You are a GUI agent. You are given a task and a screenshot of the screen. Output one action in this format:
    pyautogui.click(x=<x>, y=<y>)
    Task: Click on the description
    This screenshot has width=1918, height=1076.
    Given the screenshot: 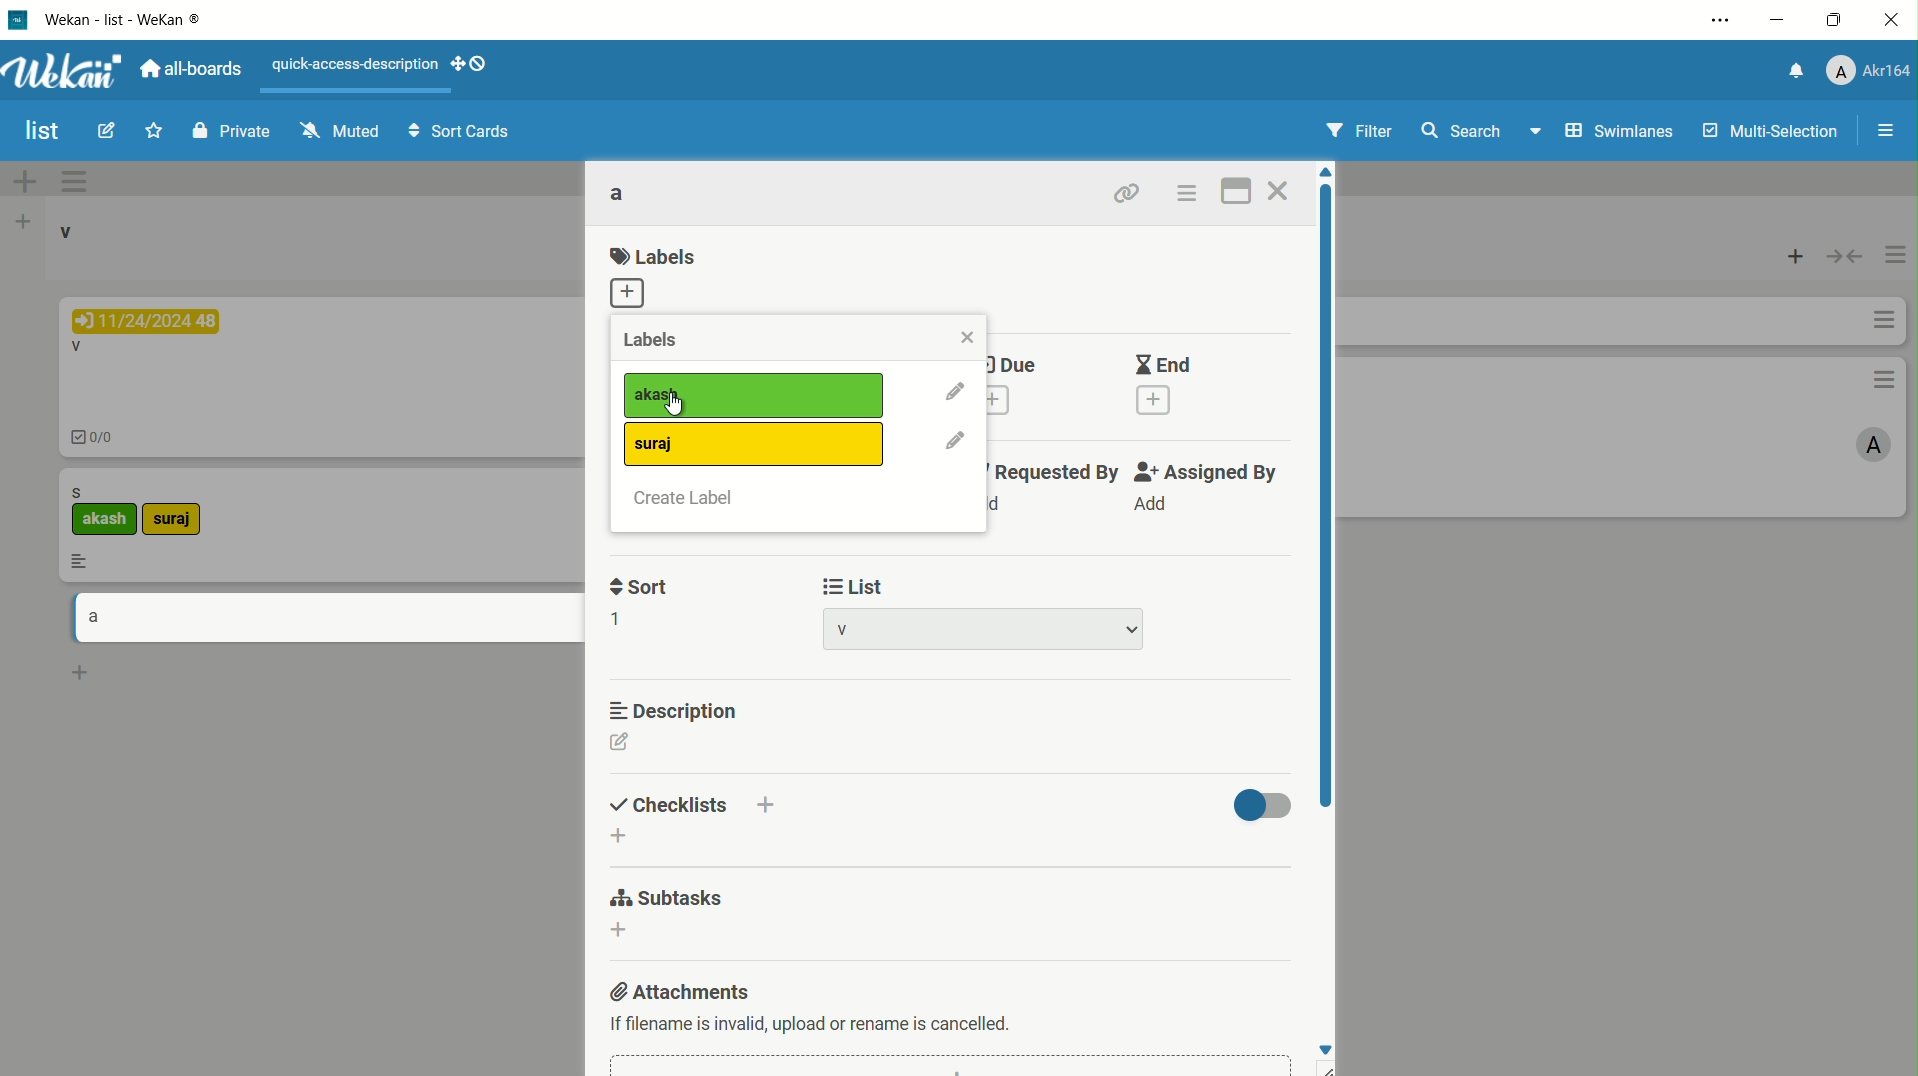 What is the action you would take?
    pyautogui.click(x=671, y=712)
    